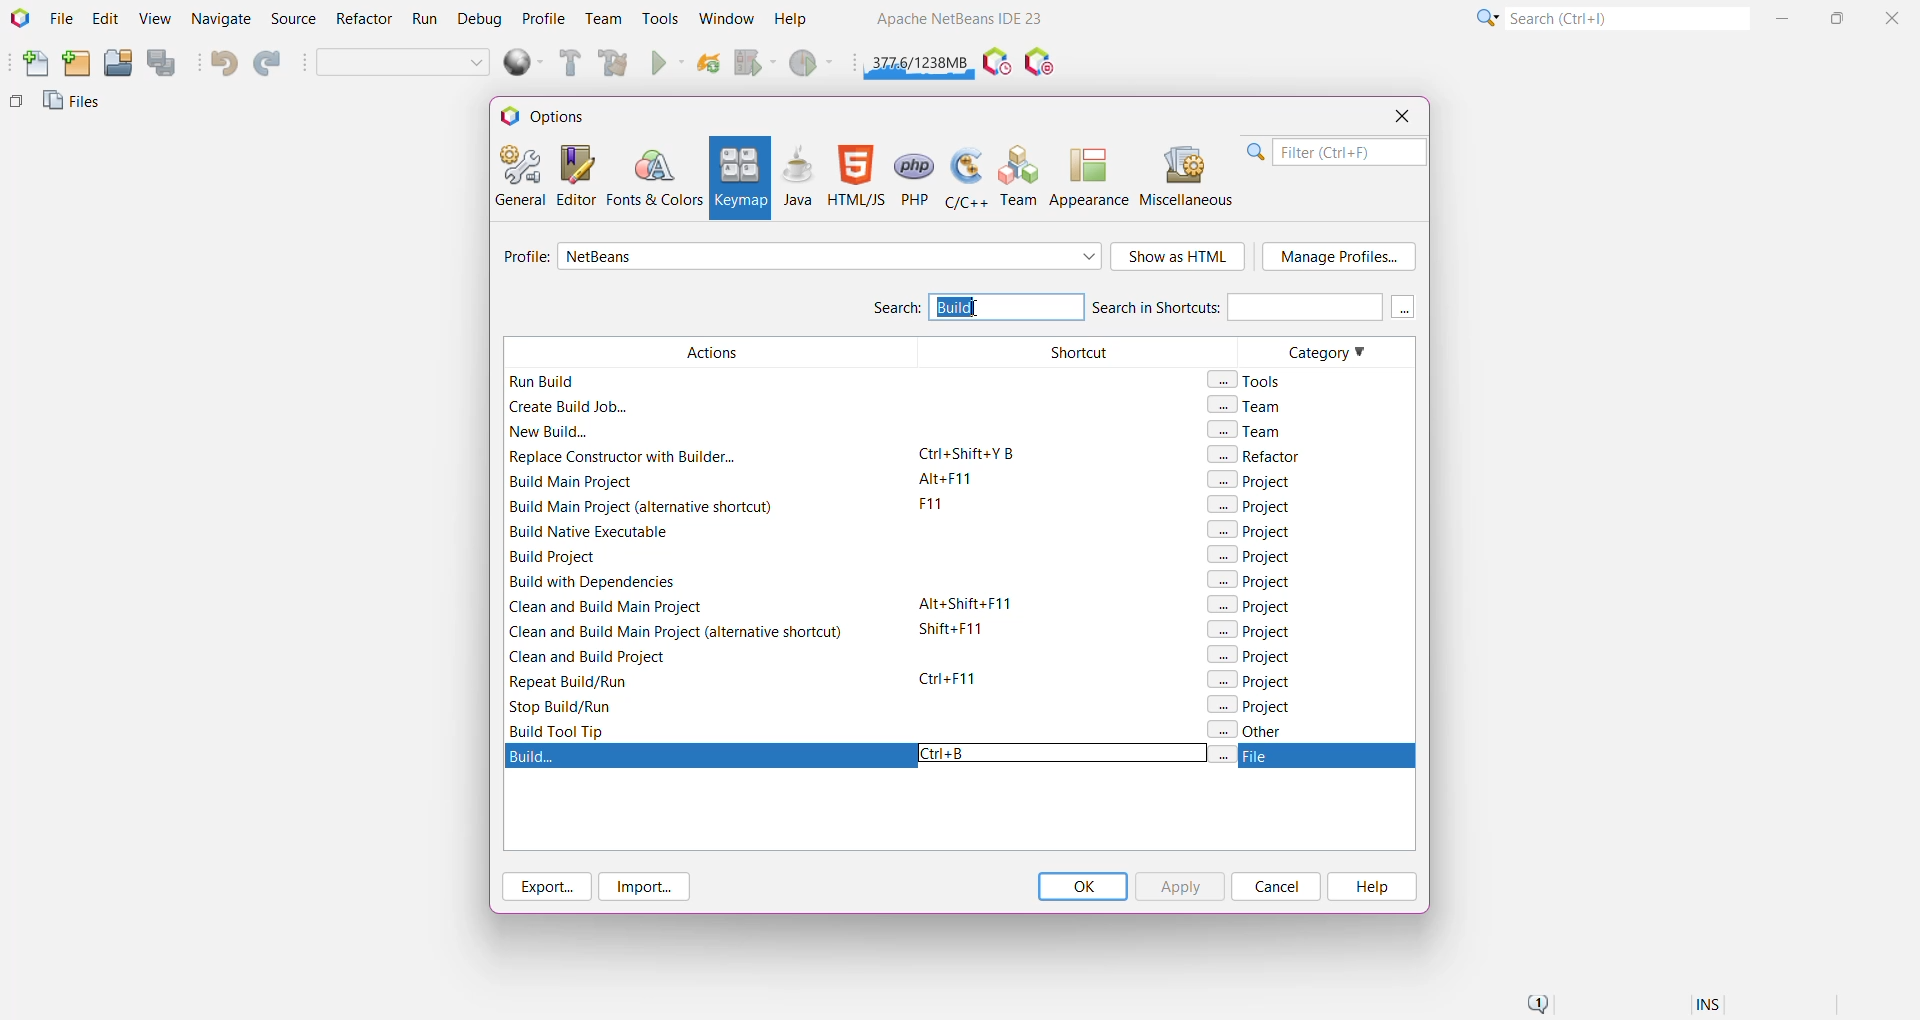  Describe the element at coordinates (800, 21) in the screenshot. I see `Help` at that location.